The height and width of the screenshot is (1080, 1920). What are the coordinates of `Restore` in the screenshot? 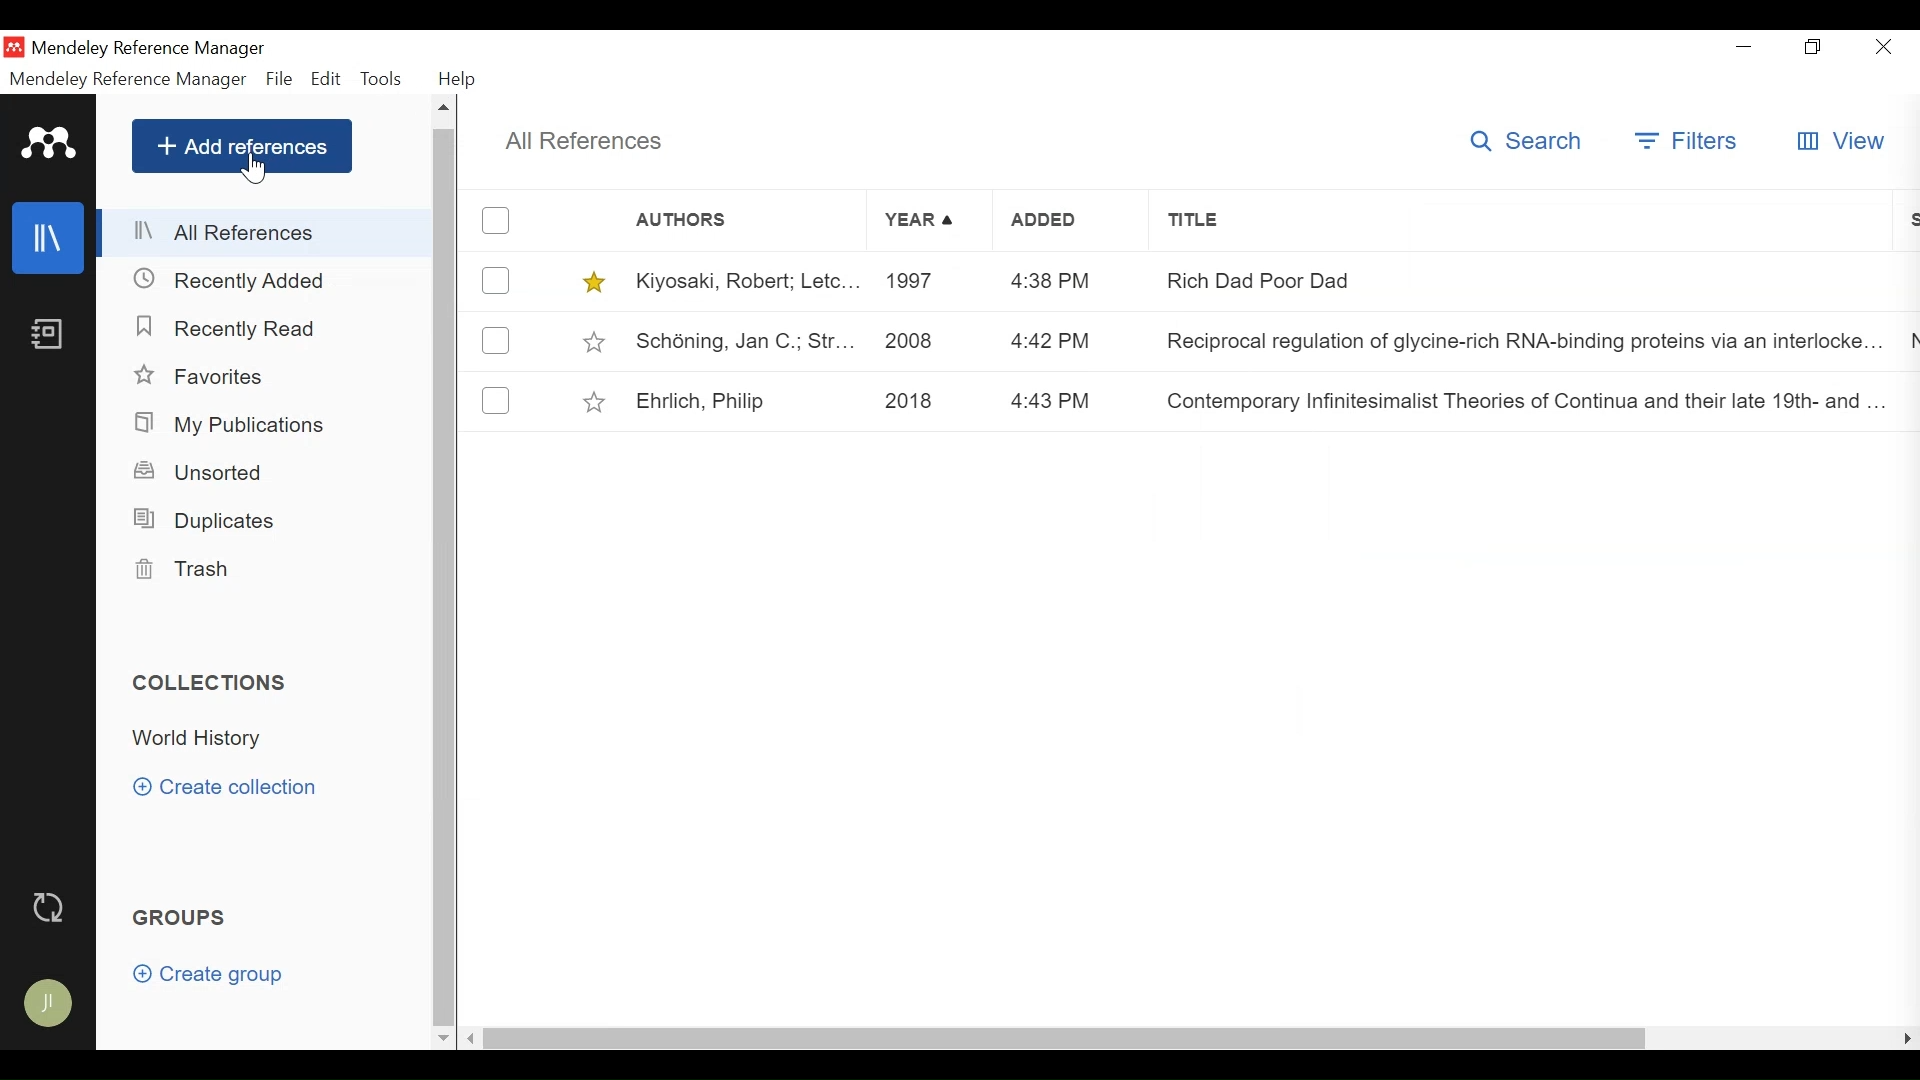 It's located at (1813, 49).